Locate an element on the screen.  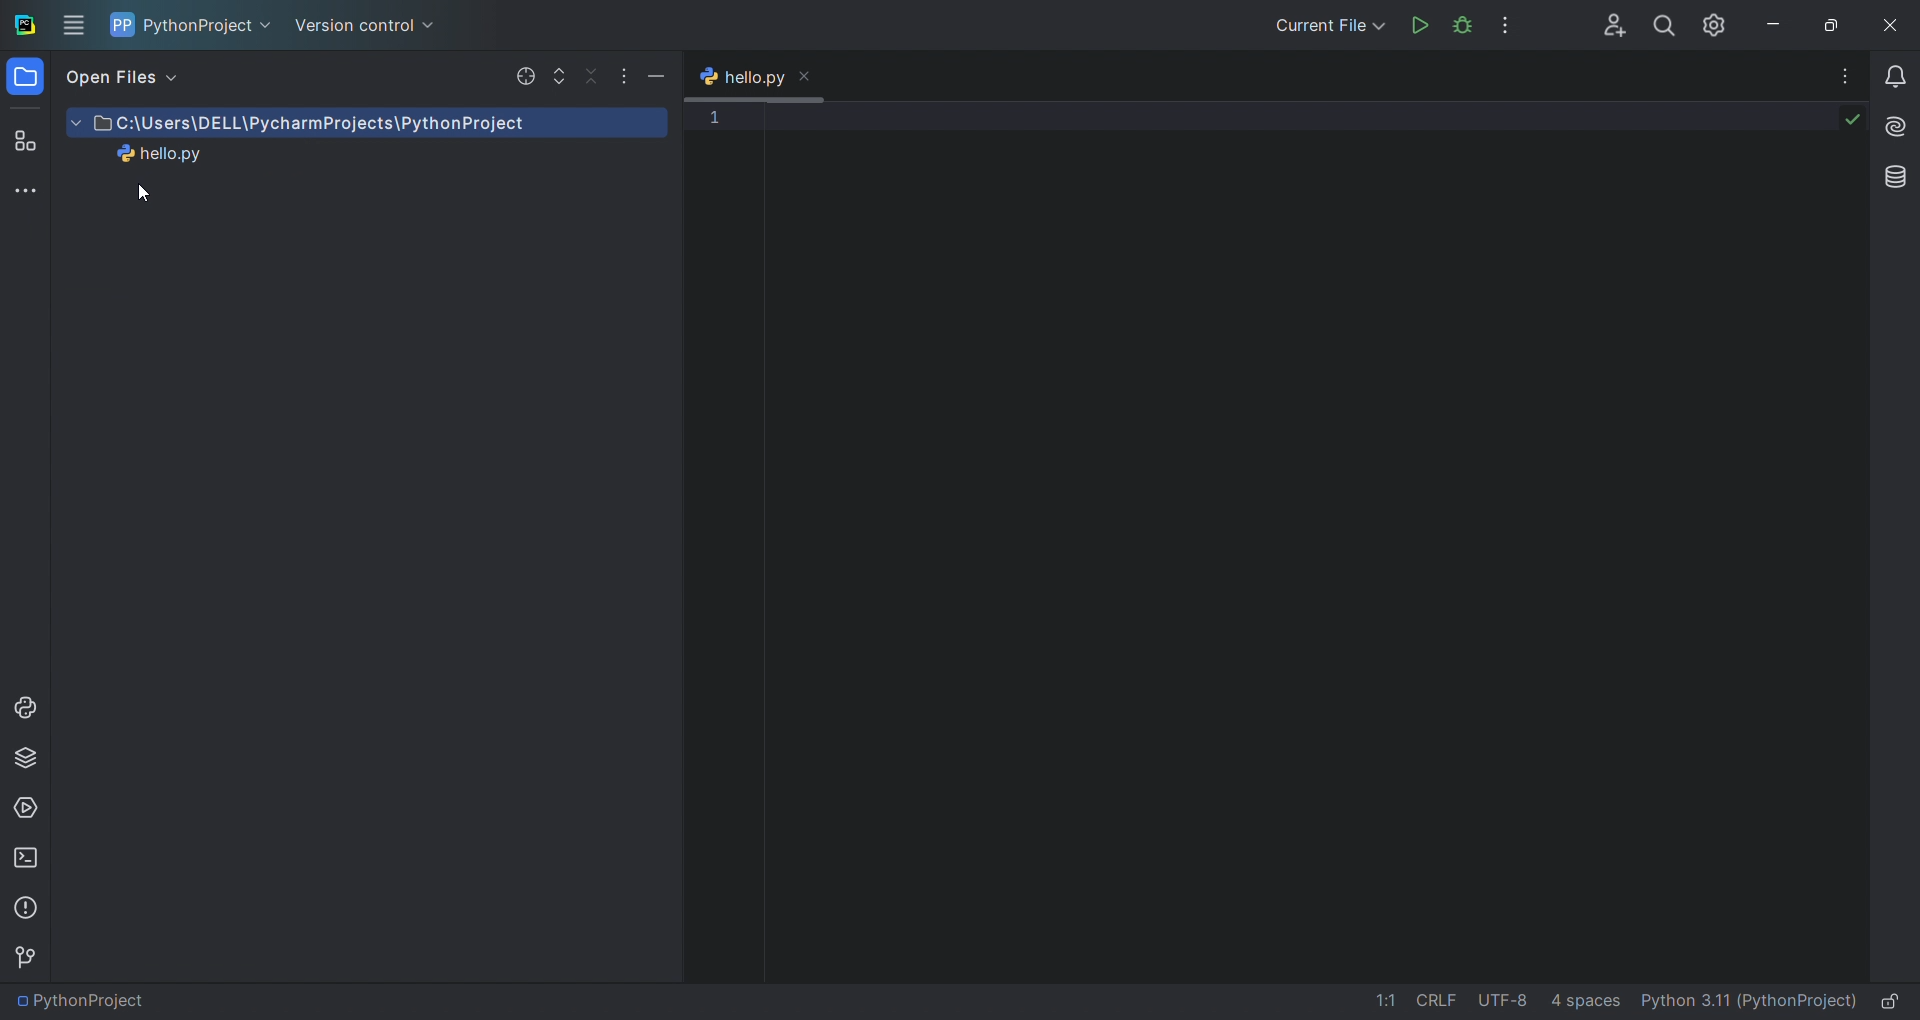
interpreter is located at coordinates (1747, 1003).